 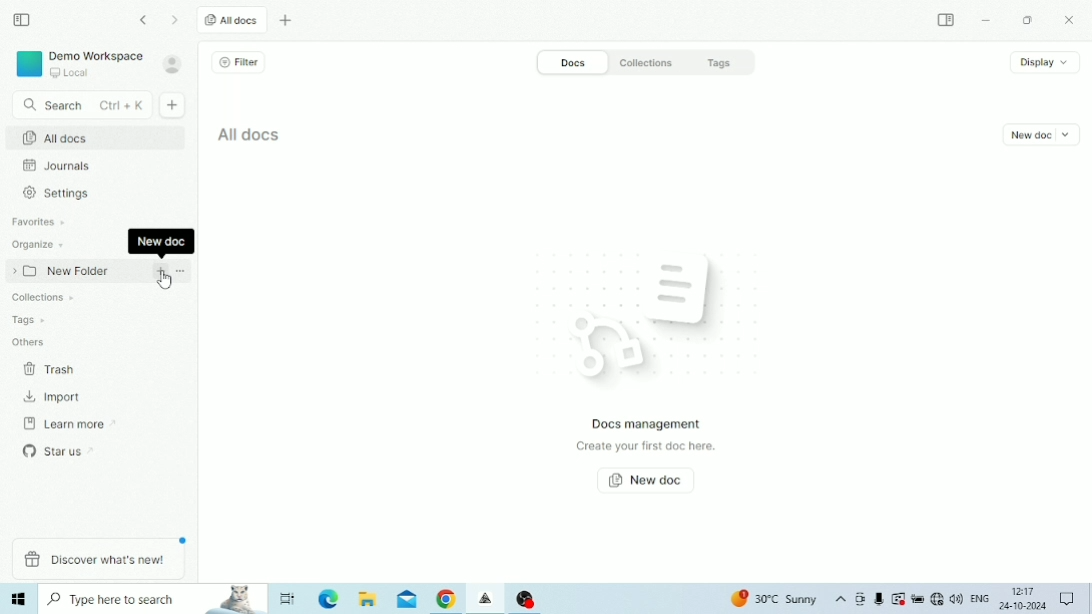 I want to click on New tab, so click(x=287, y=21).